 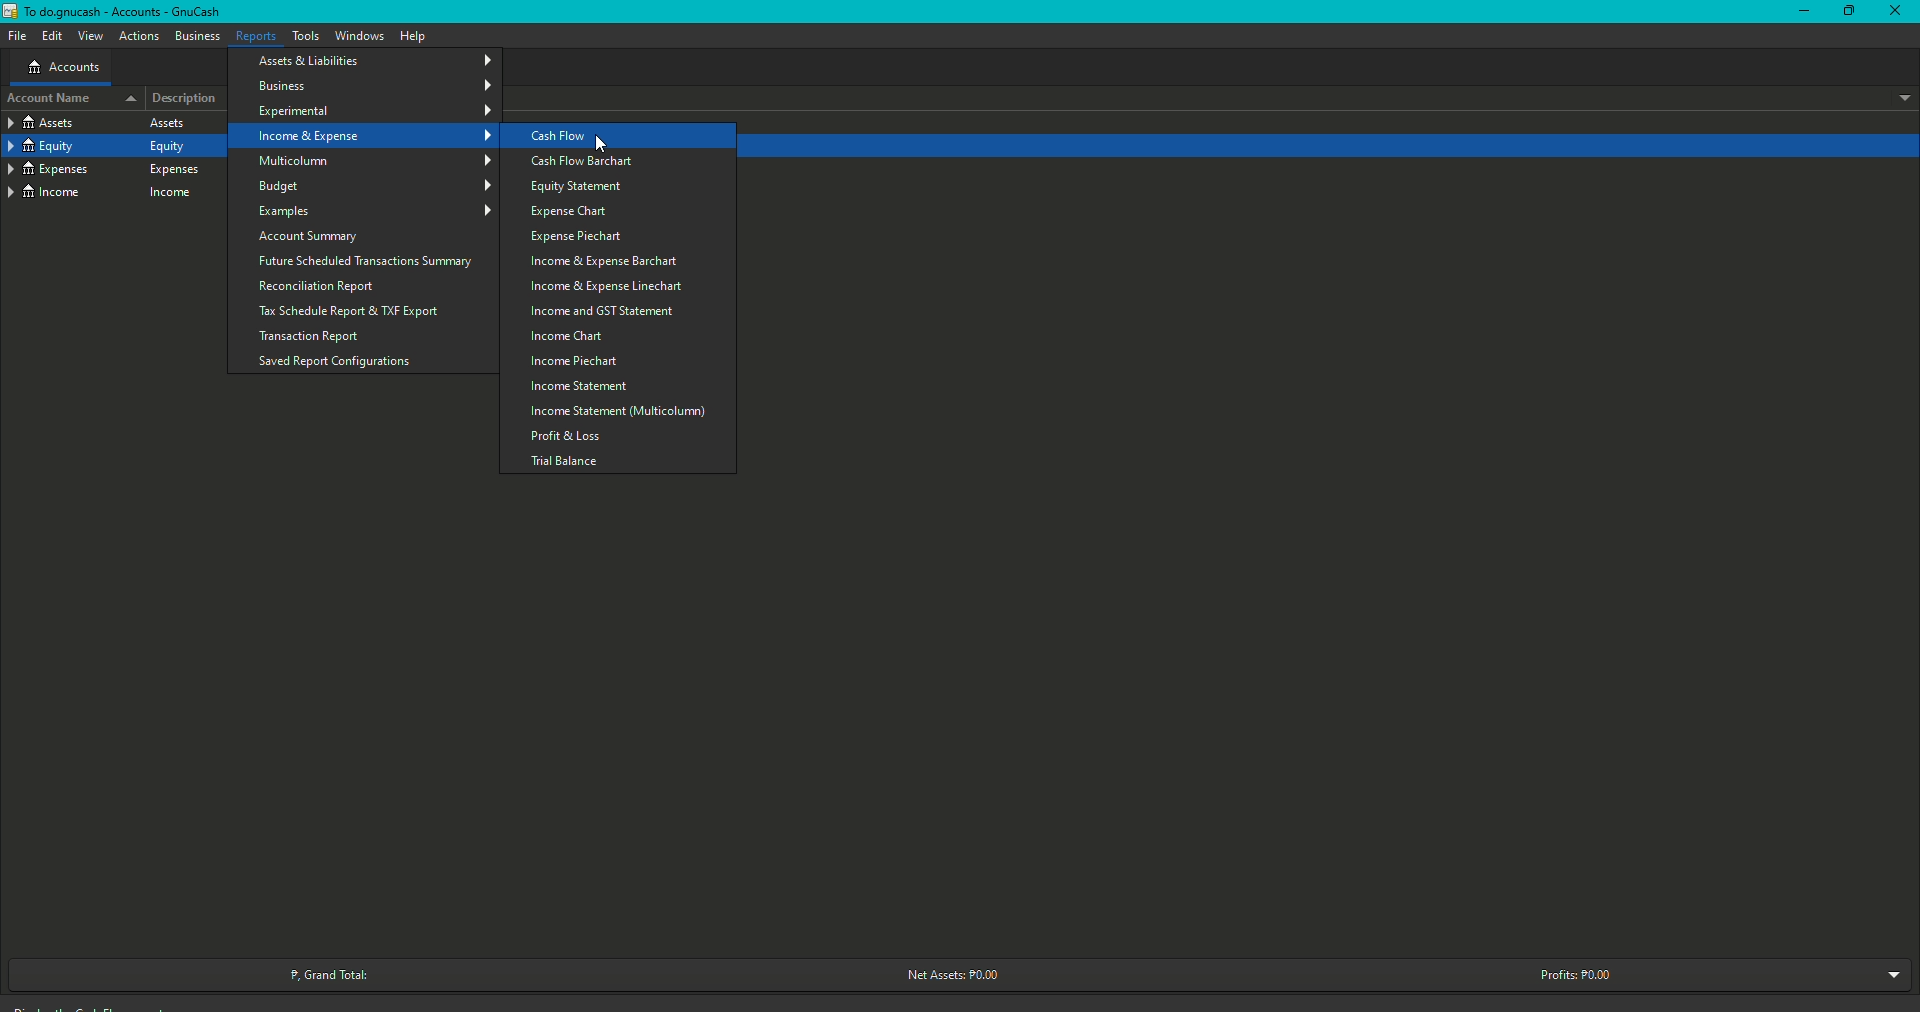 What do you see at coordinates (372, 261) in the screenshot?
I see `Future Scheduled Transactions Summary` at bounding box center [372, 261].